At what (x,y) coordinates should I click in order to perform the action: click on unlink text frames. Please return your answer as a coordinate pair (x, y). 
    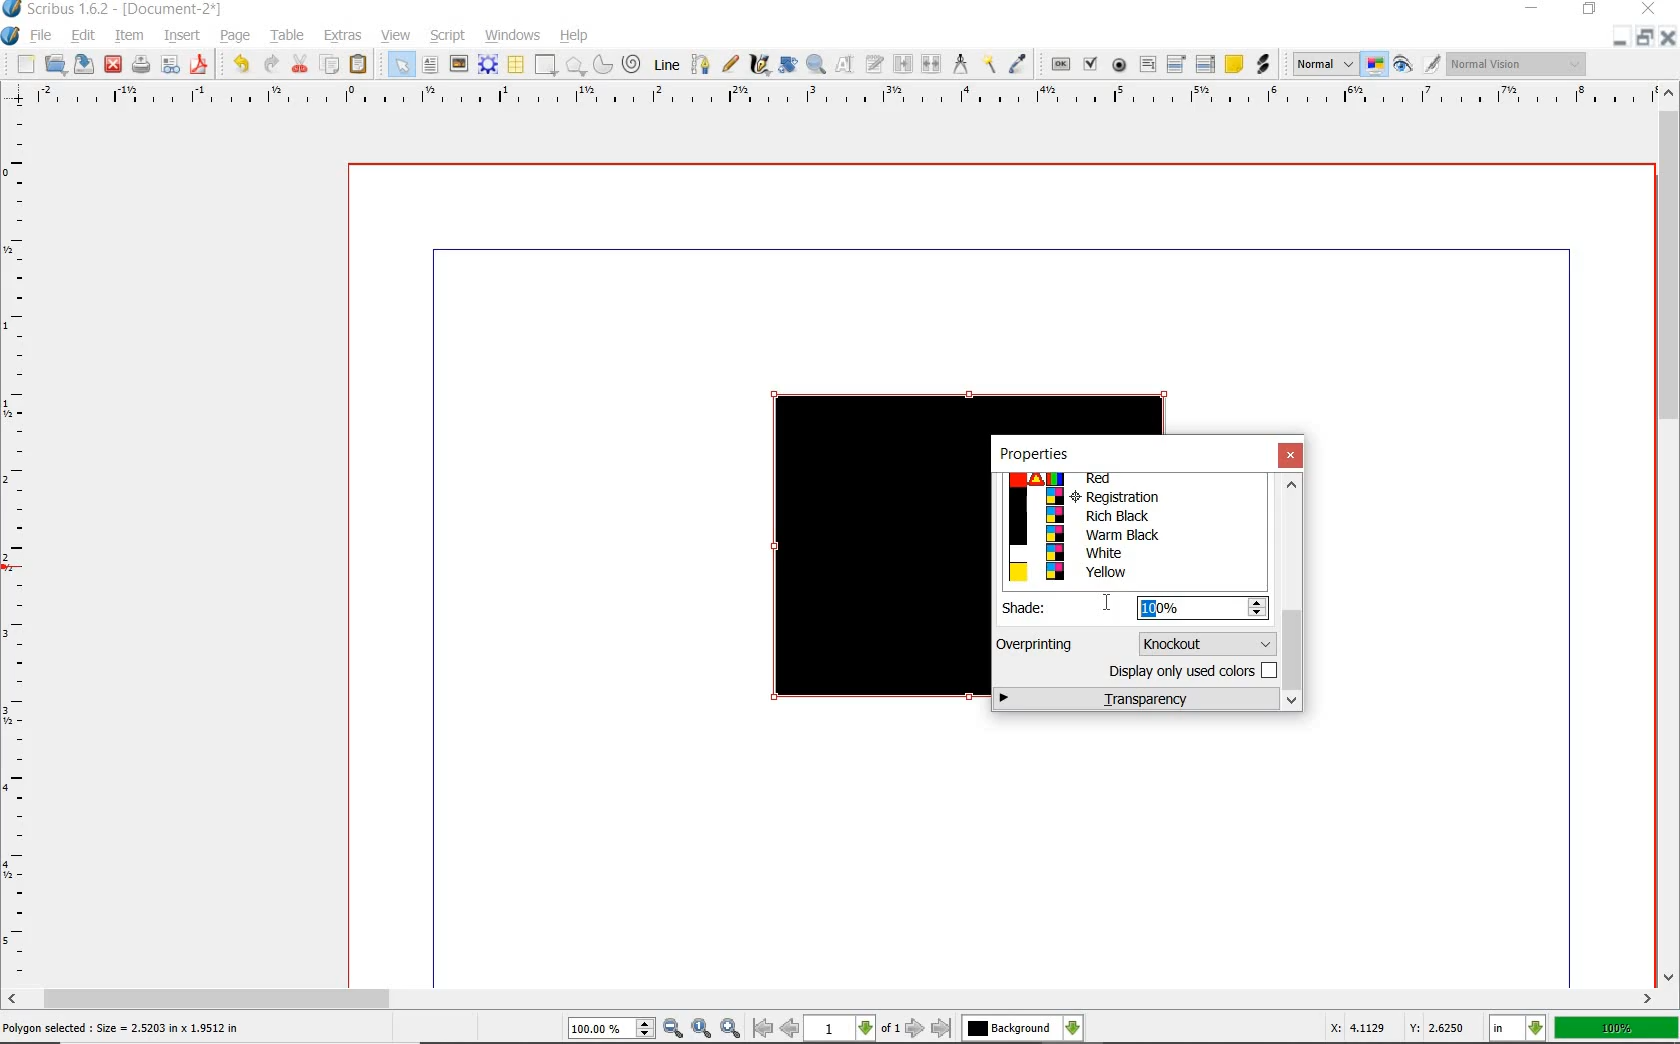
    Looking at the image, I should click on (932, 66).